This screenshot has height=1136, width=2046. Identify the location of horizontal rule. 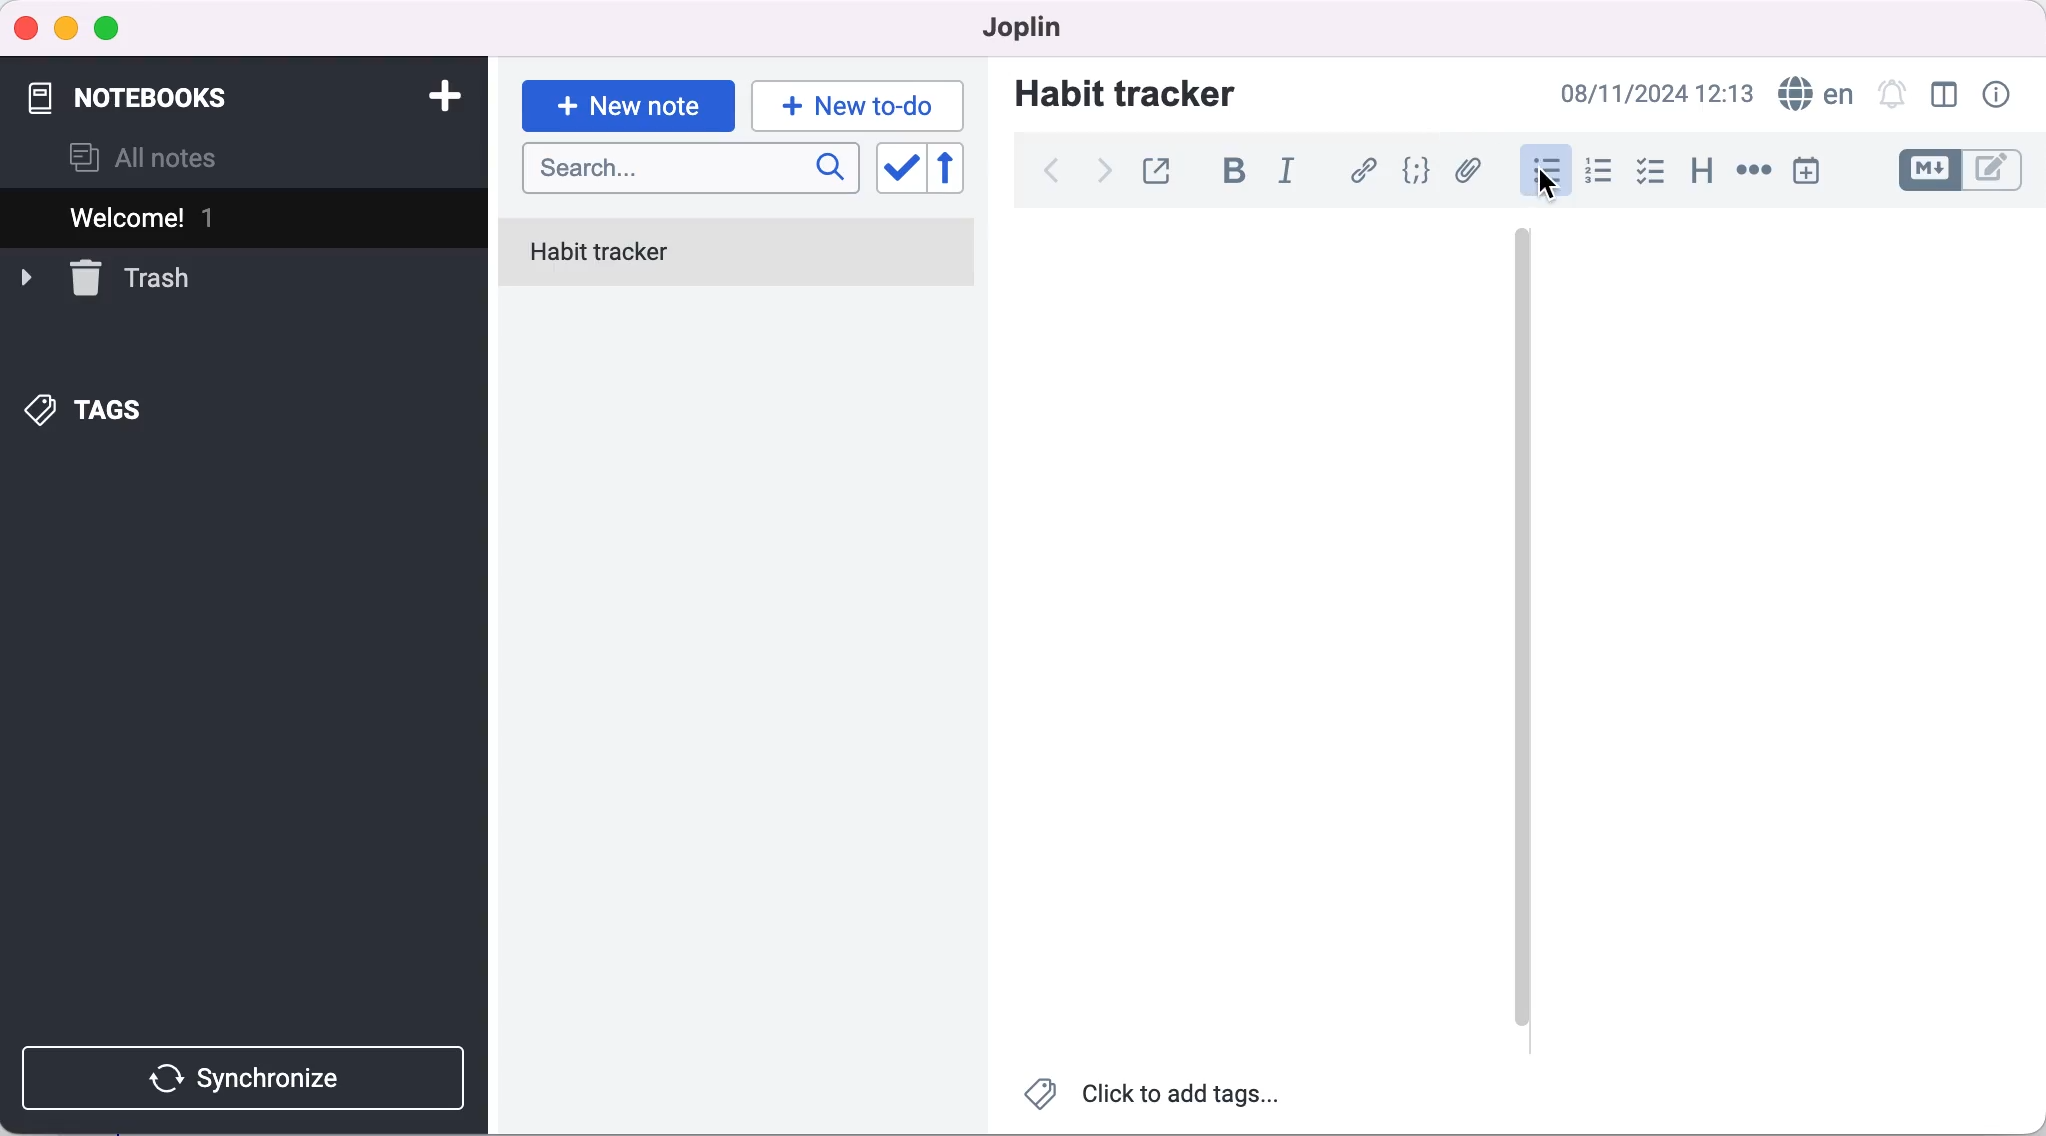
(1753, 172).